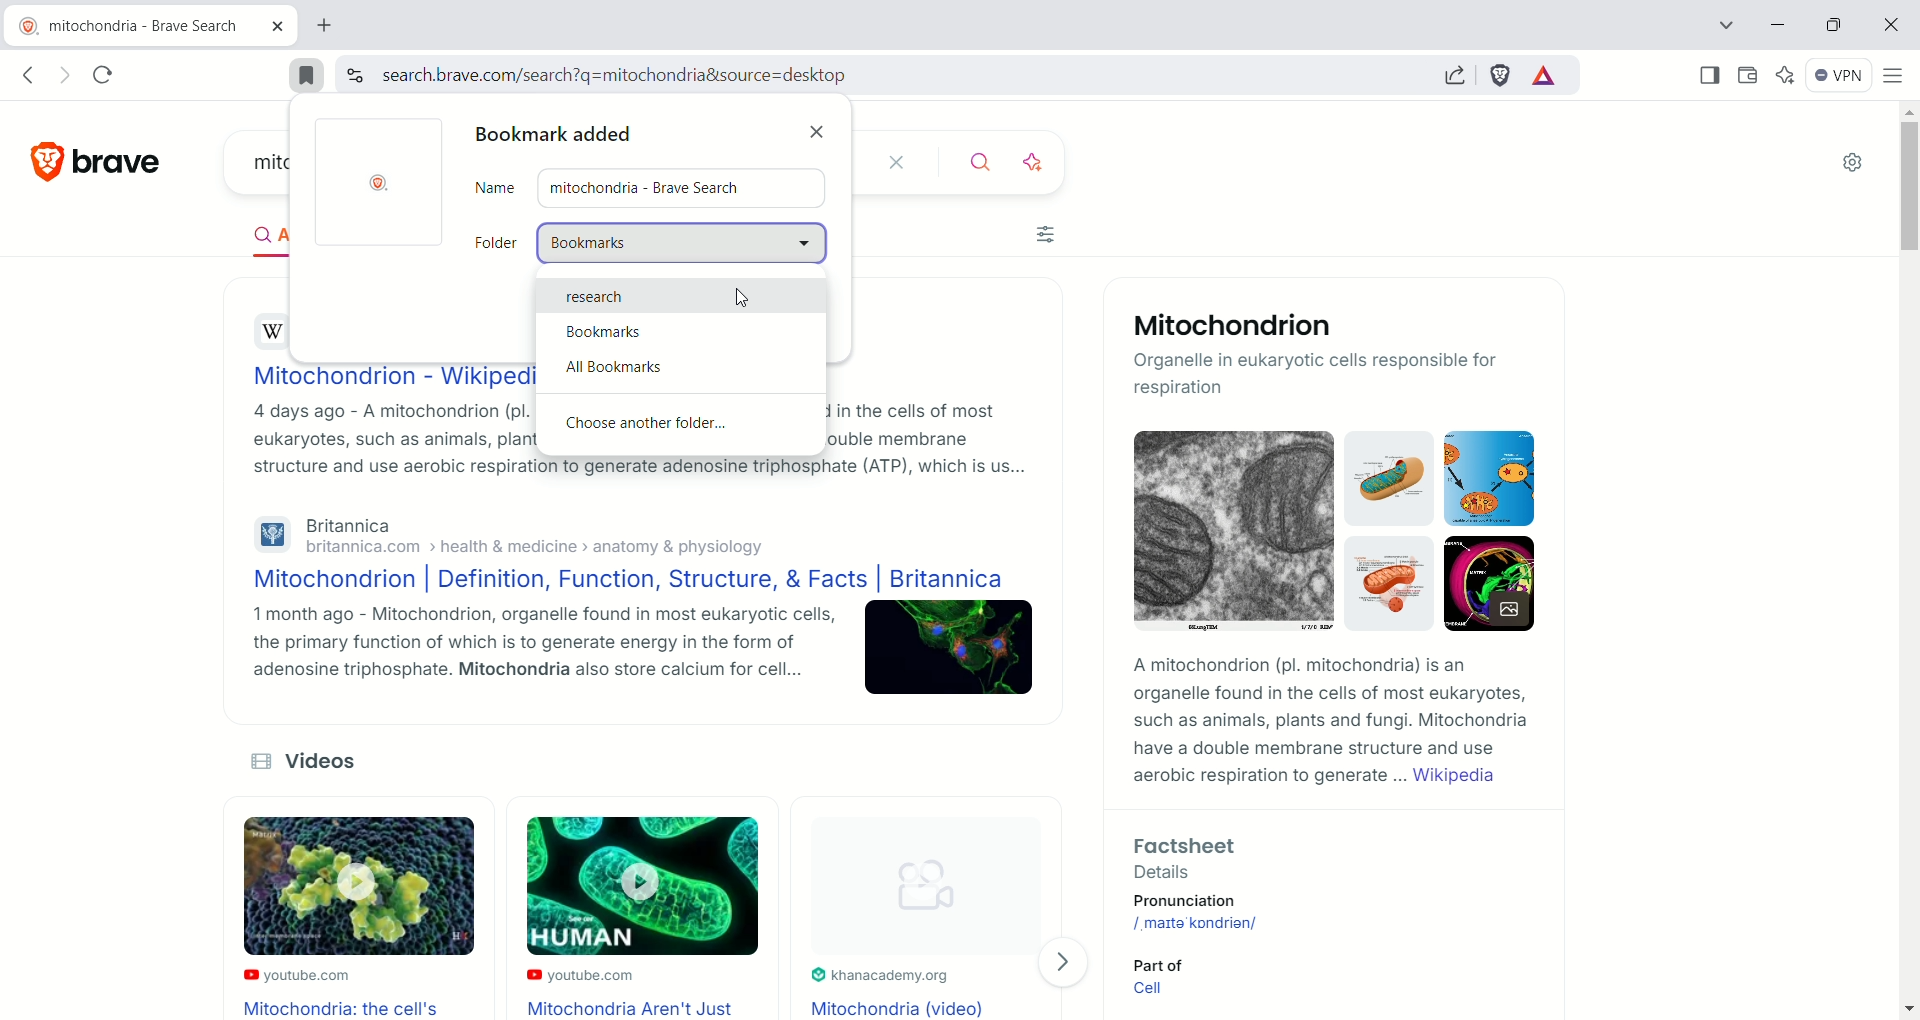 The image size is (1920, 1020). I want to click on 1 month ago - Mitochondrion, organelle found in most eukaryotic cells,
the primary function of which is to generate energy in the form of
adenosine triphosphate. Mitochondria also store calcium for cell..., so click(525, 649).